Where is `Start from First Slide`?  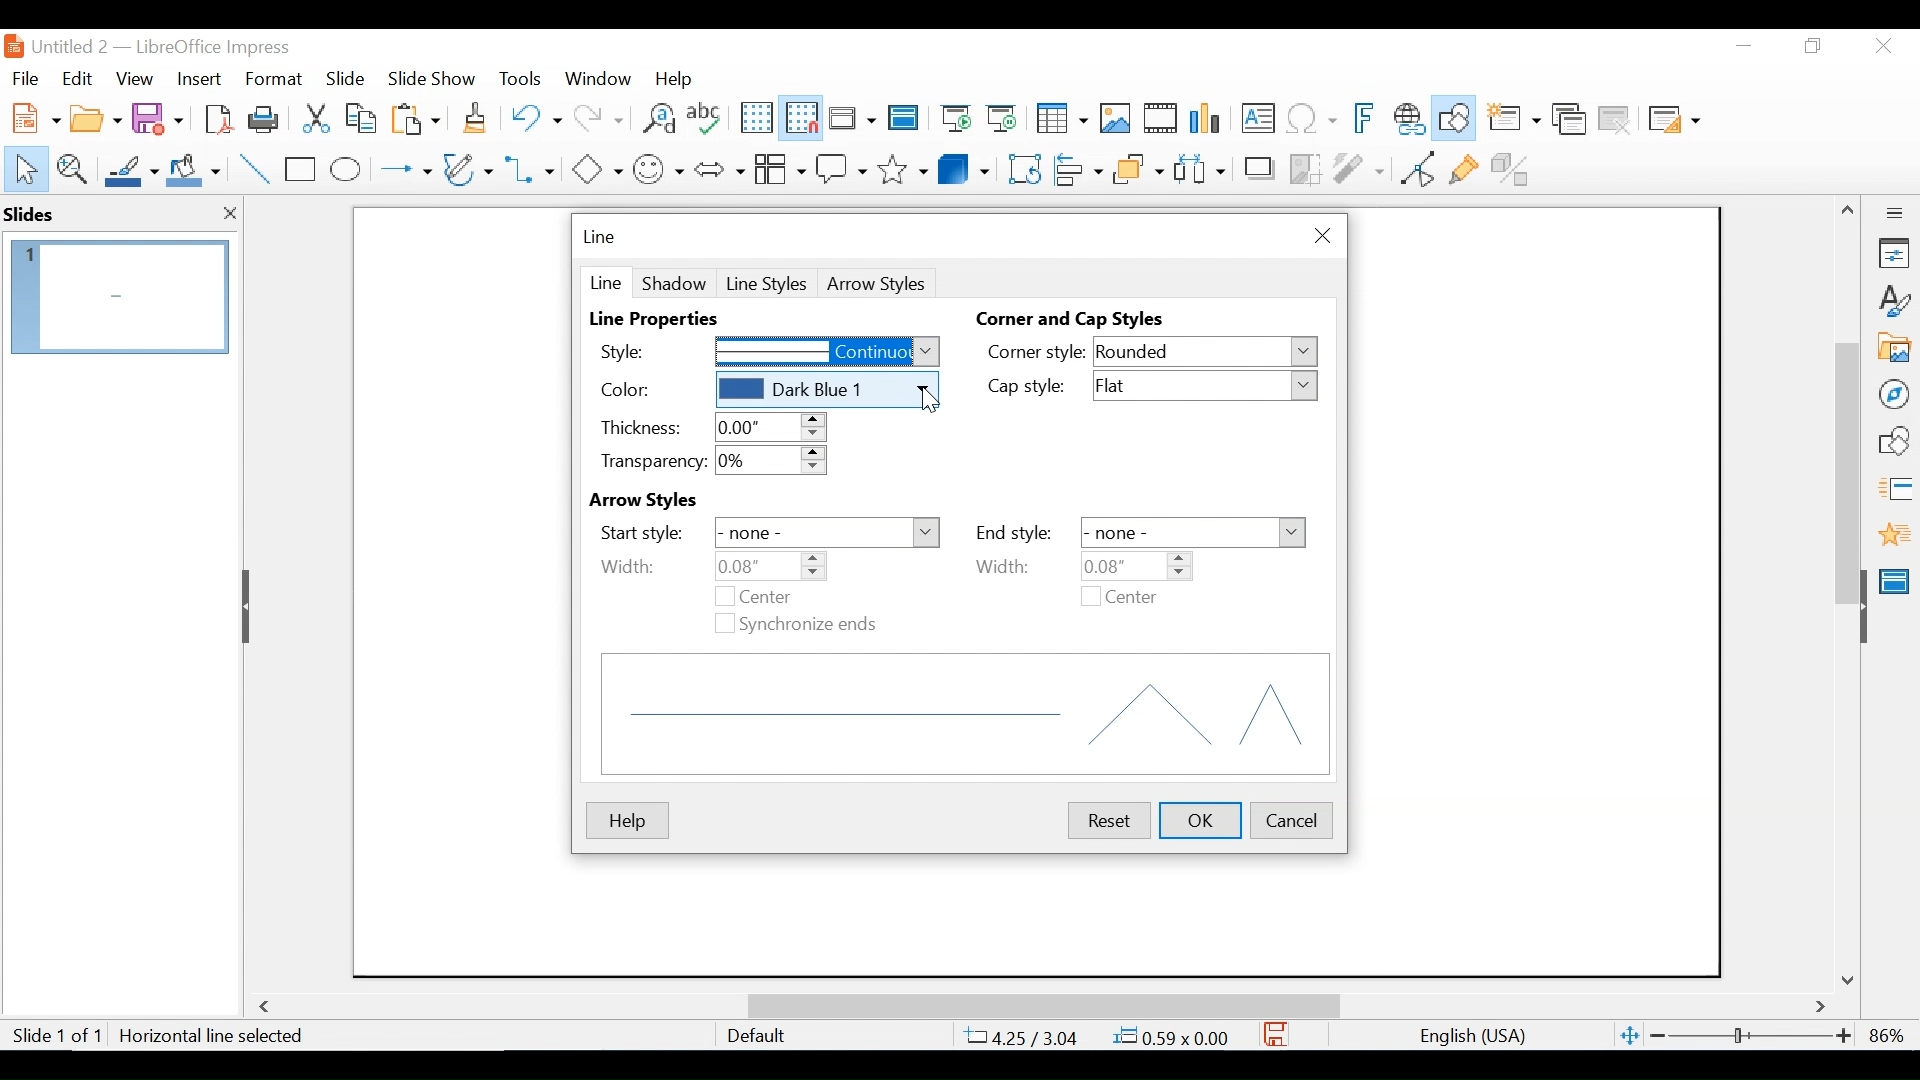 Start from First Slide is located at coordinates (953, 120).